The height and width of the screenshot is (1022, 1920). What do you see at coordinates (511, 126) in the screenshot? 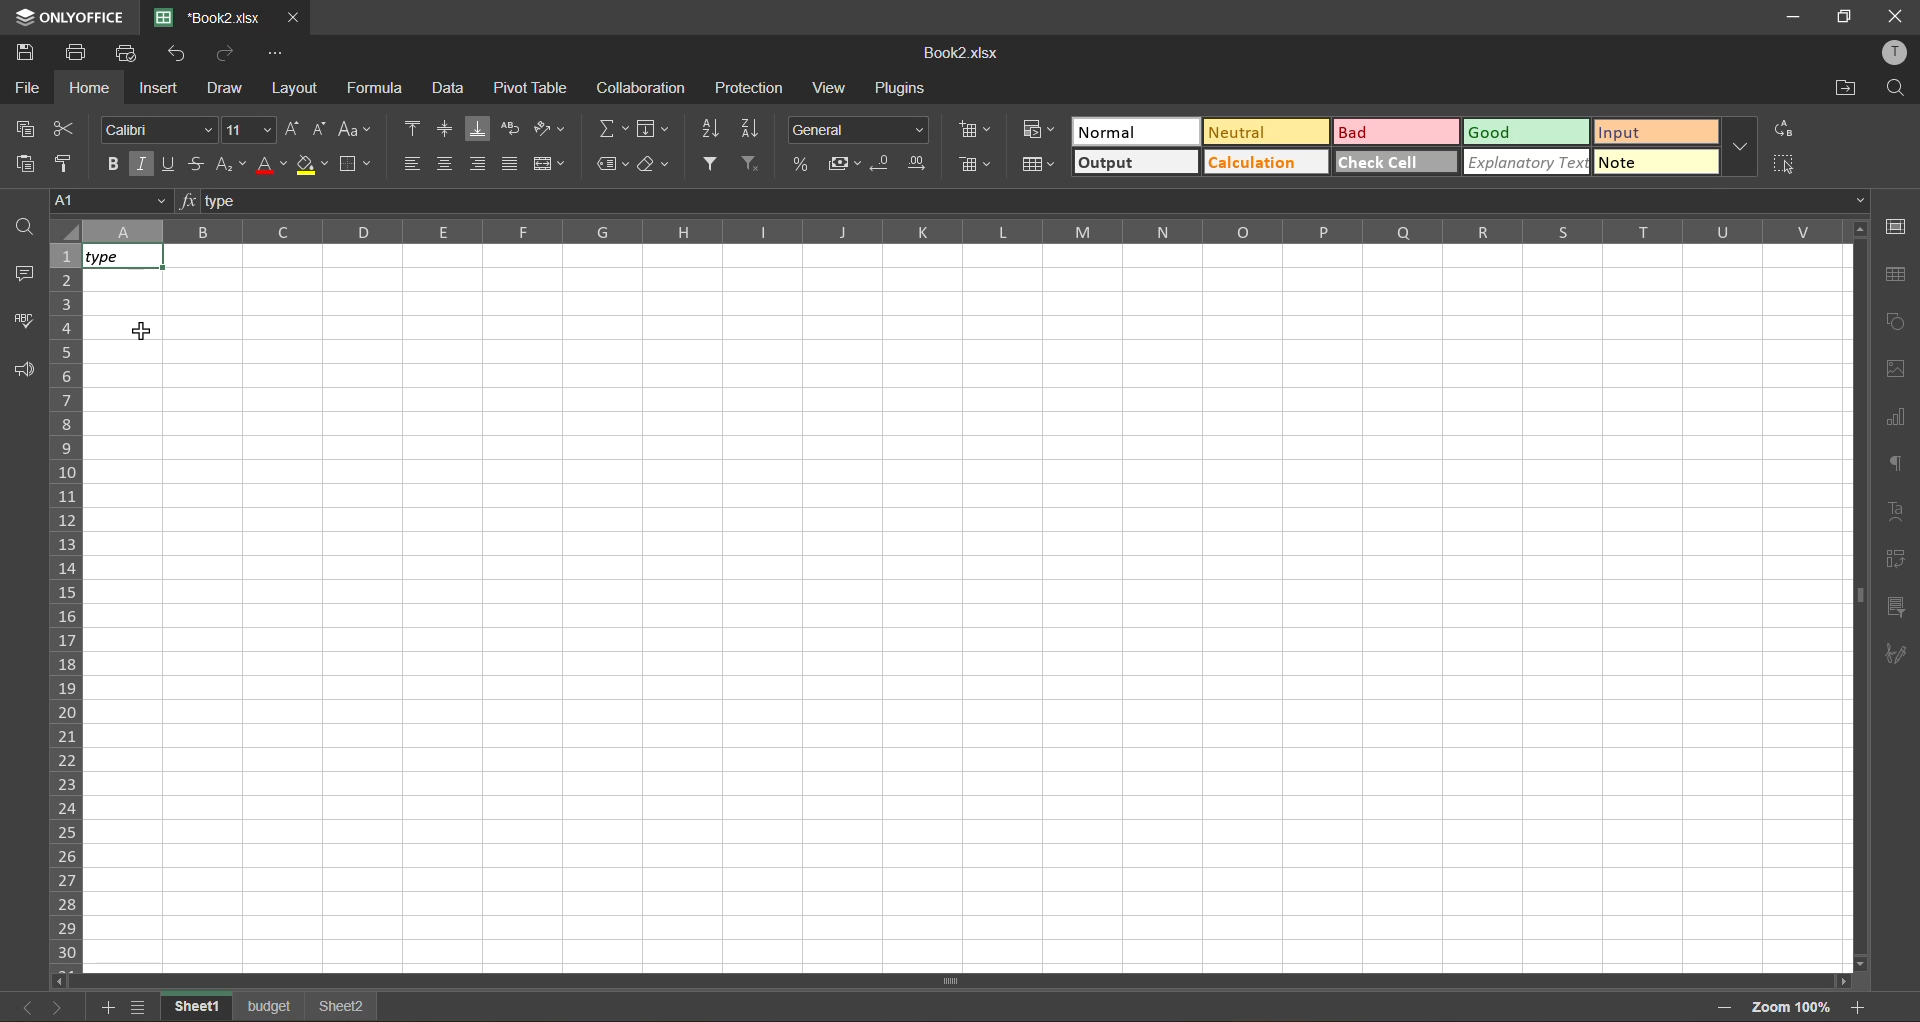
I see `wrap text` at bounding box center [511, 126].